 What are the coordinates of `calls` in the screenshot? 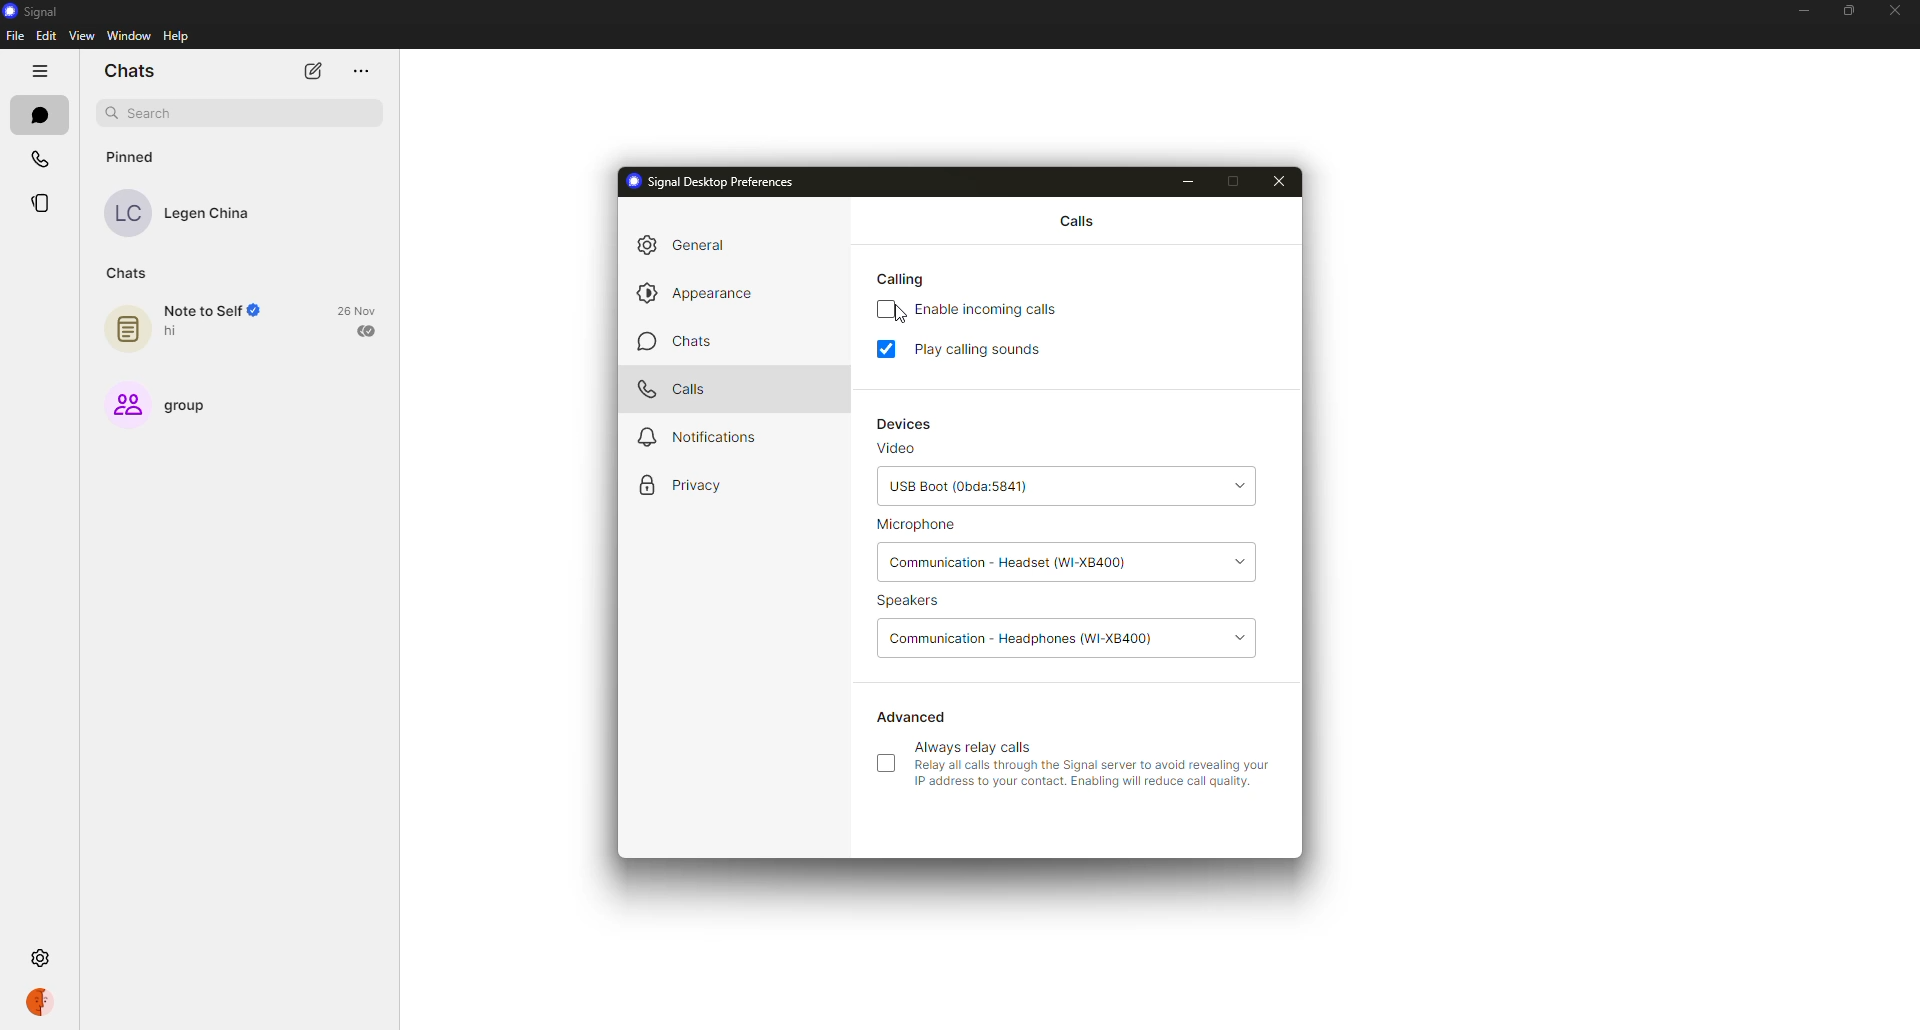 It's located at (37, 159).